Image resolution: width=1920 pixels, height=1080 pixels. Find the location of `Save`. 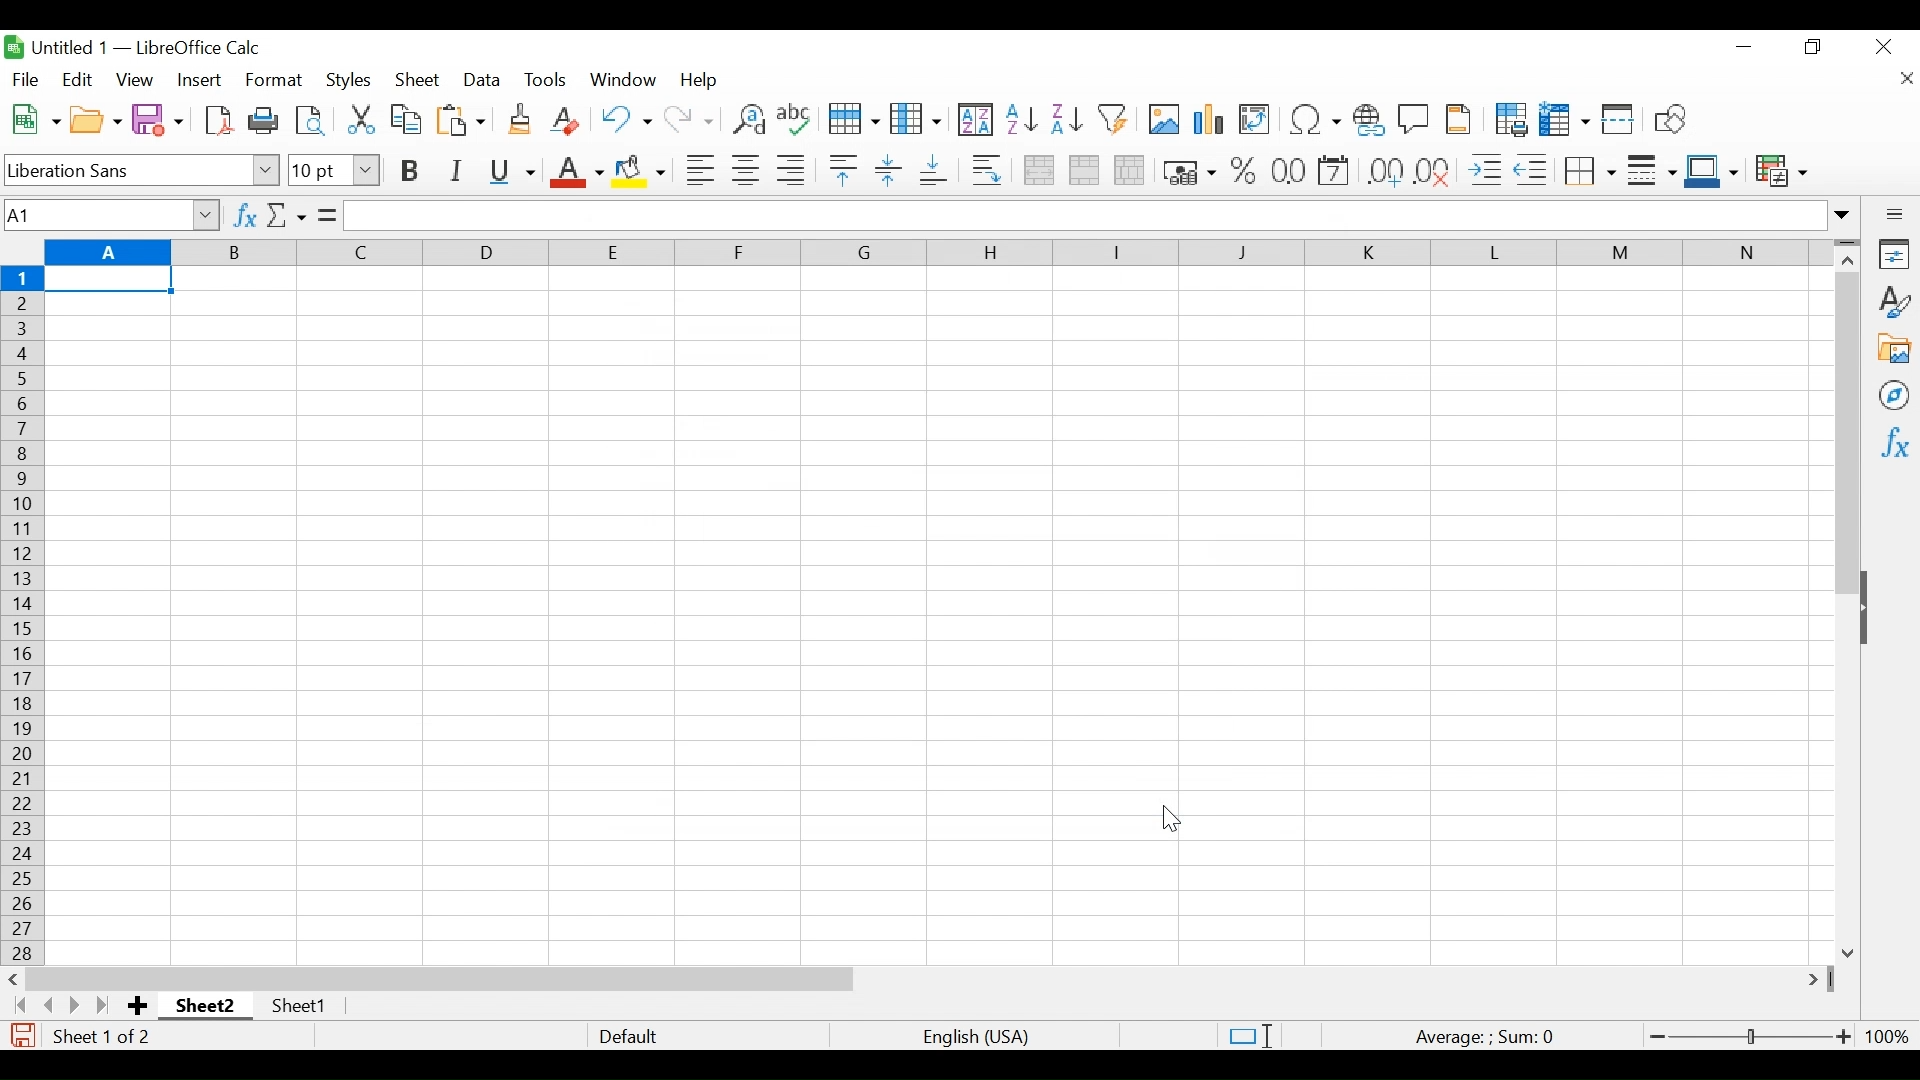

Save is located at coordinates (157, 118).